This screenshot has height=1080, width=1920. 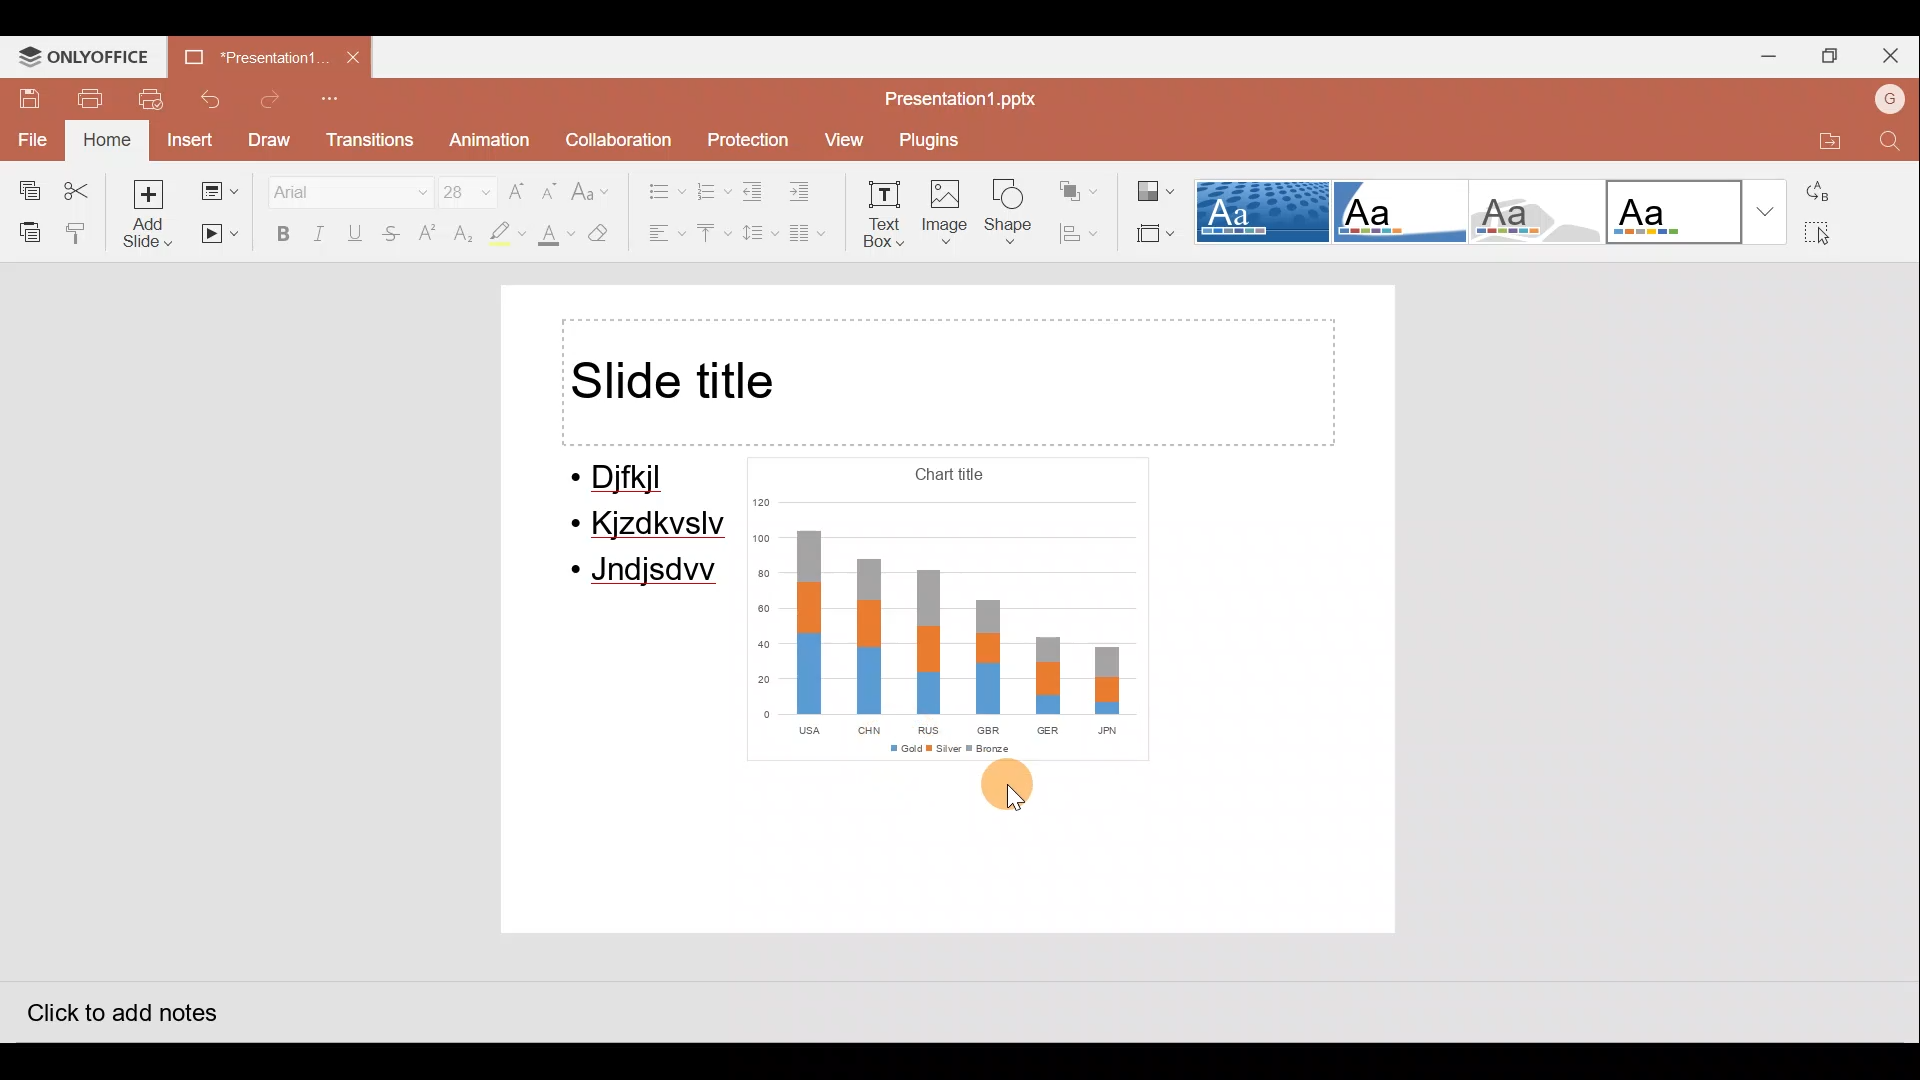 I want to click on Redo, so click(x=271, y=100).